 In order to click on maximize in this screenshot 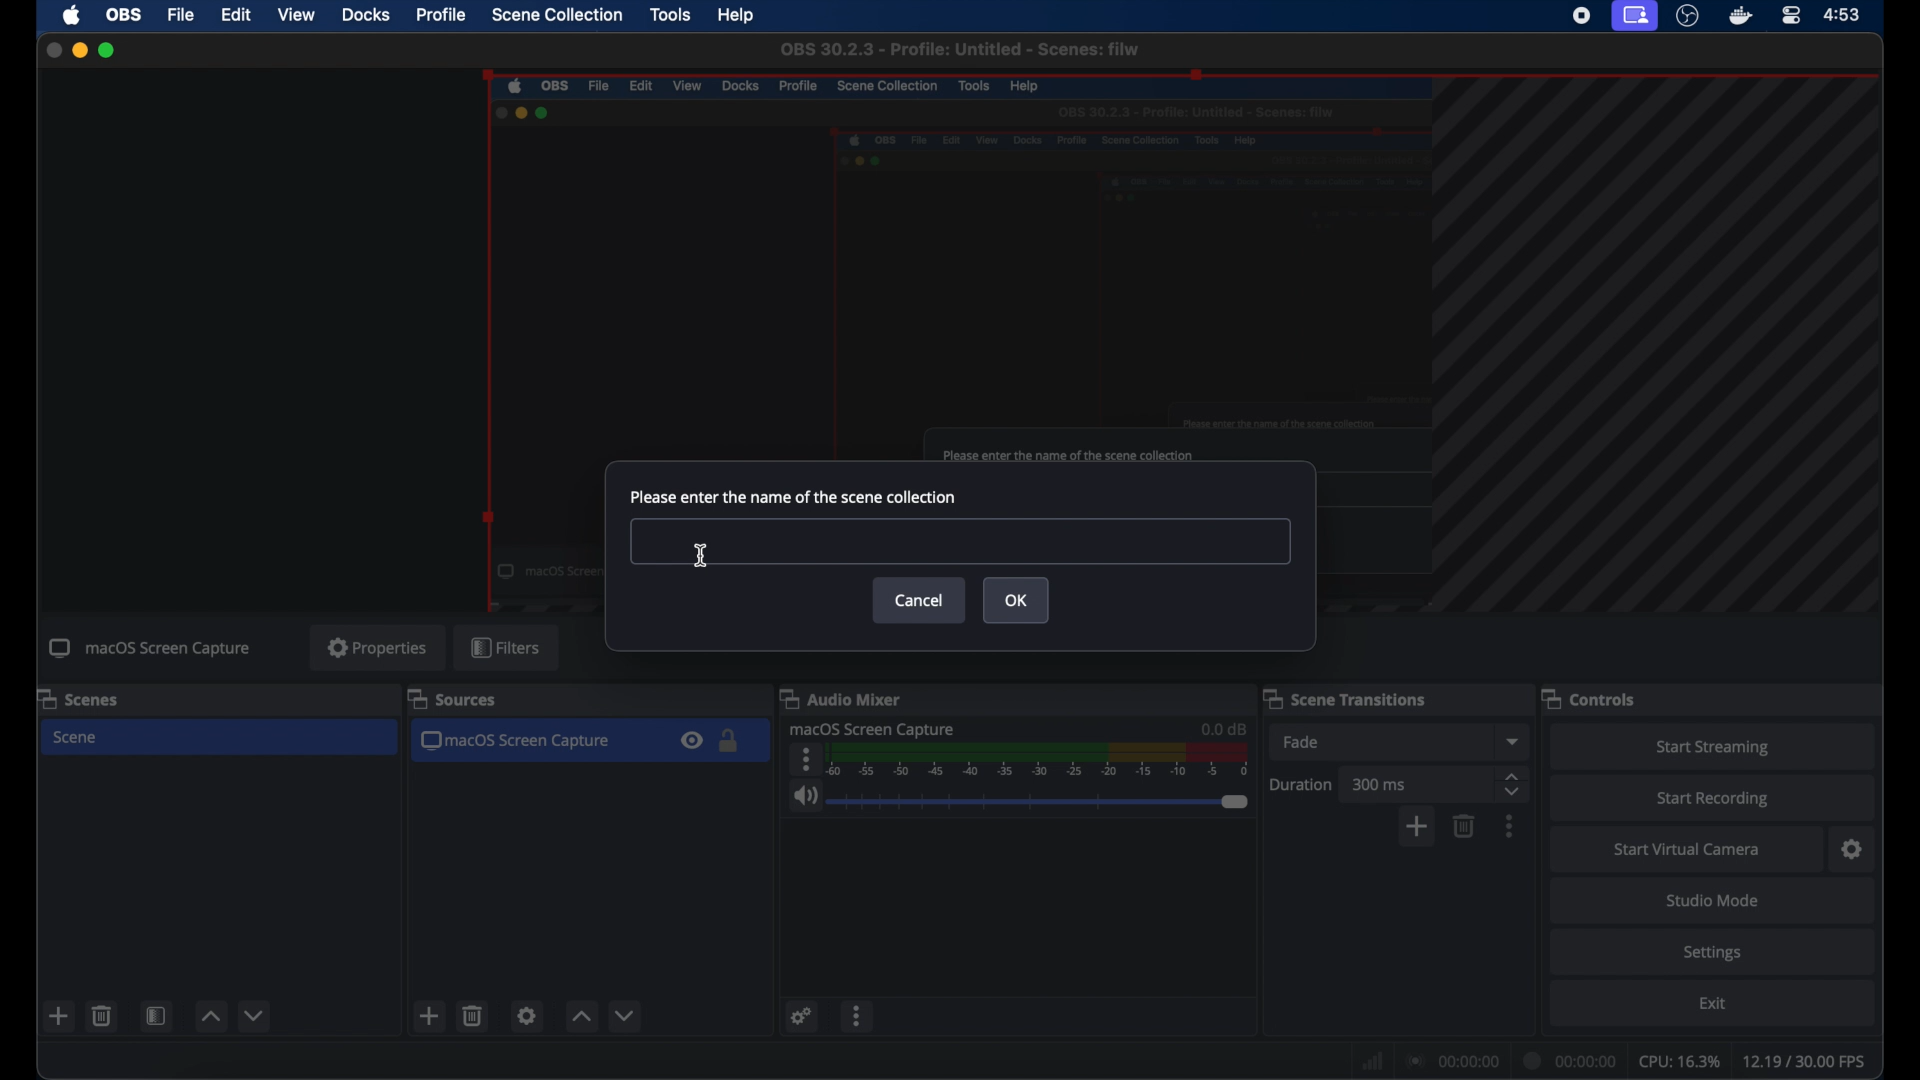, I will do `click(113, 52)`.